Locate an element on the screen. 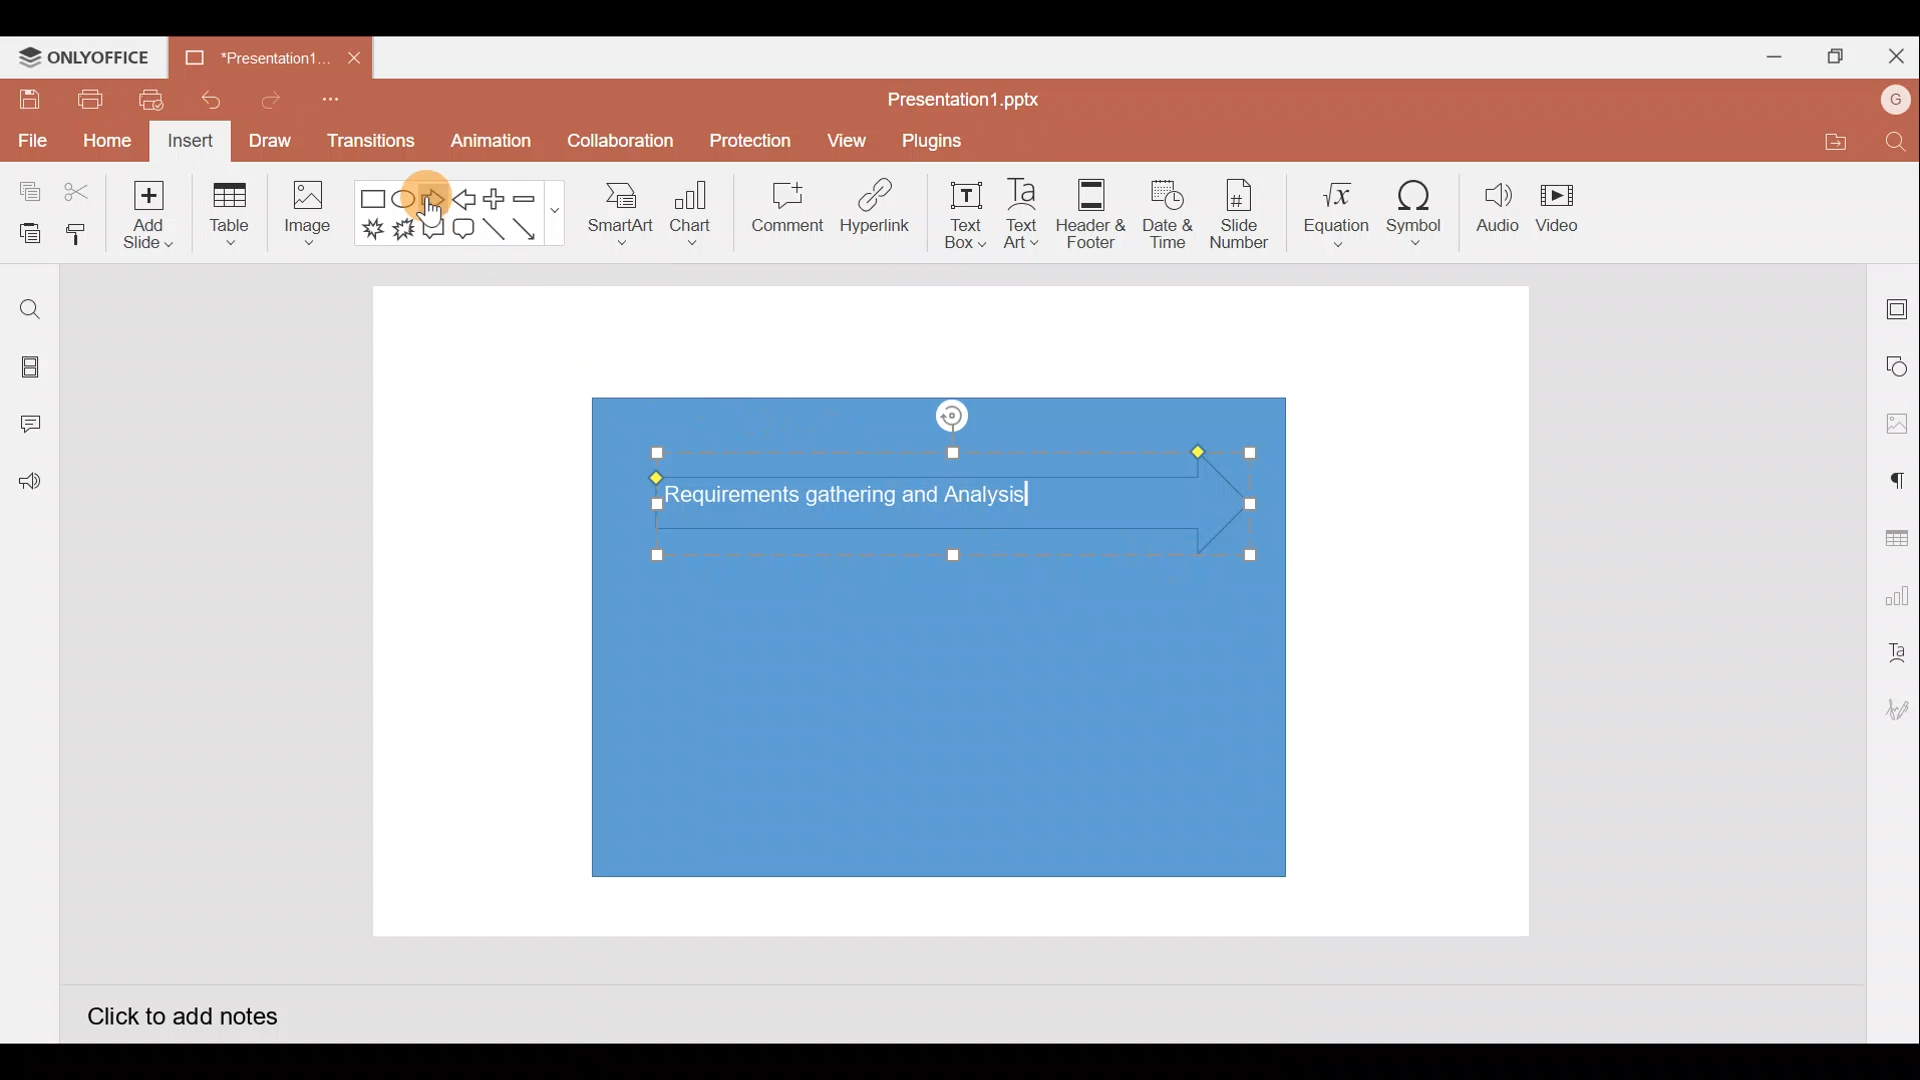 Image resolution: width=1920 pixels, height=1080 pixels. Text (Requirements gathering and Analysis) in arrow shape is located at coordinates (863, 498).